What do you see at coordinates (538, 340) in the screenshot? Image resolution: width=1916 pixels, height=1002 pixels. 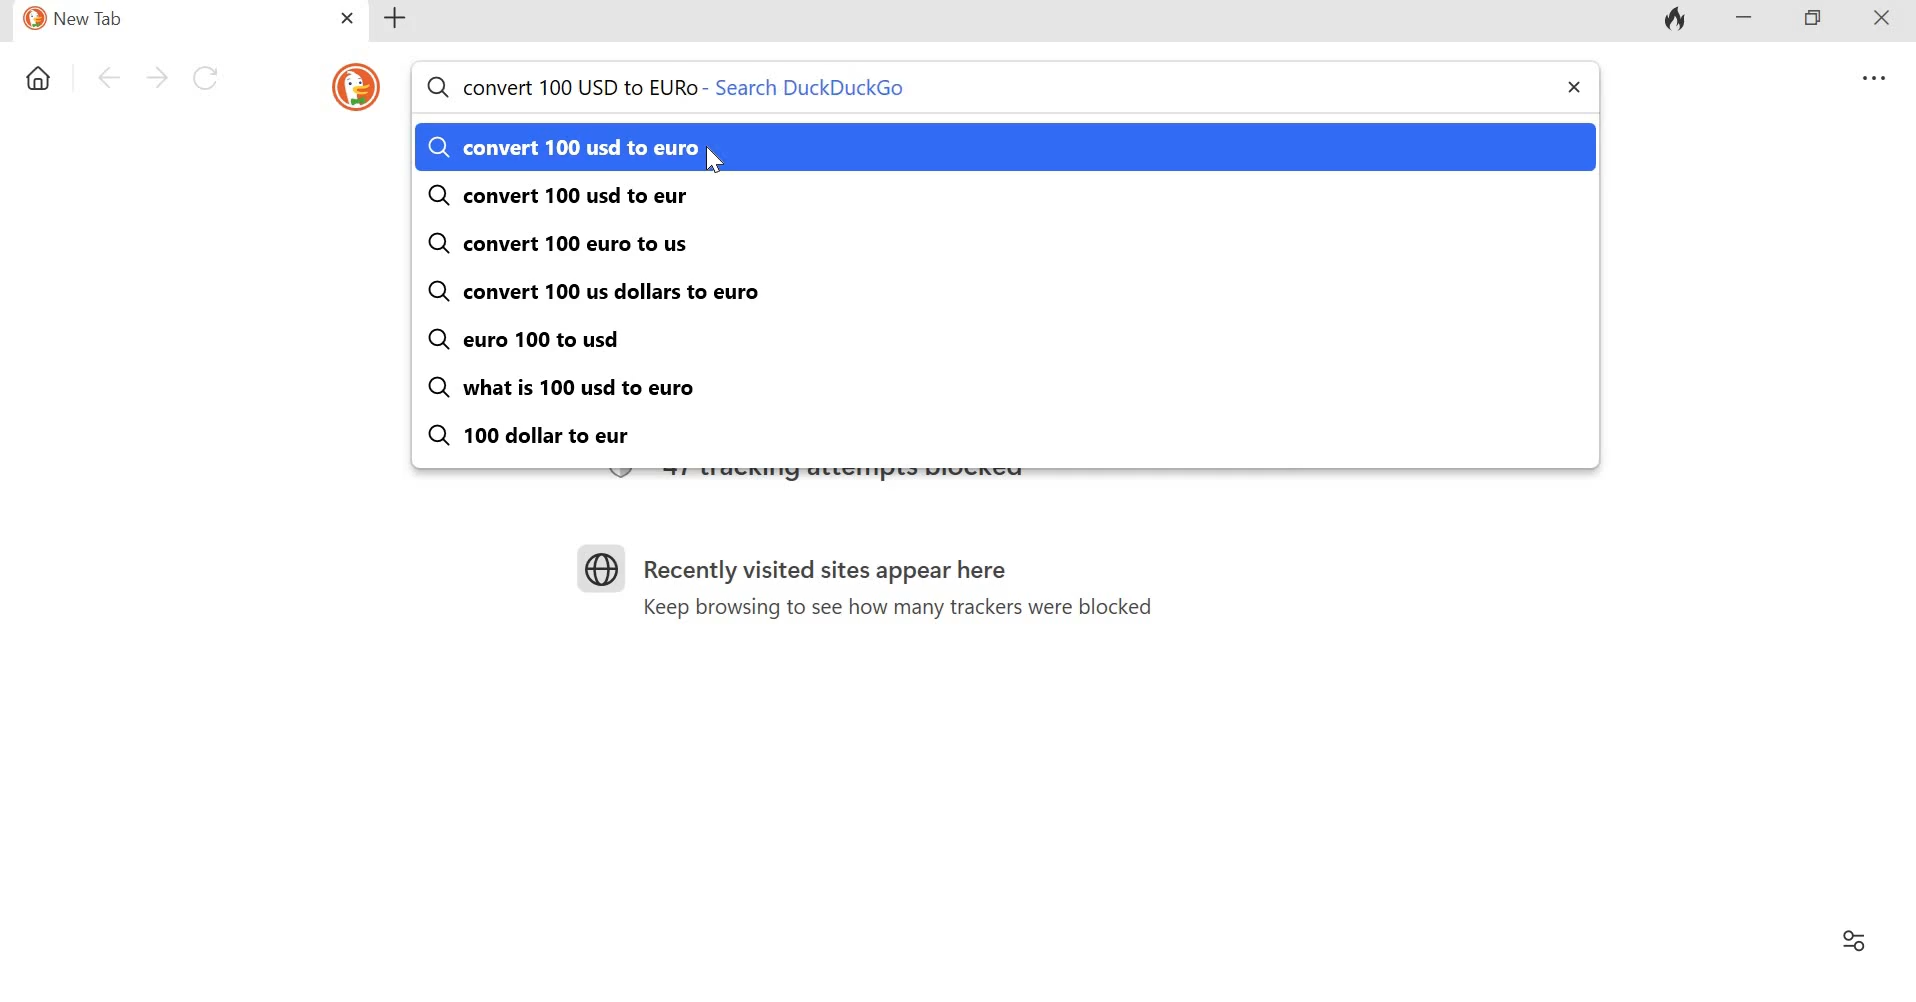 I see `euro 100 to usd` at bounding box center [538, 340].